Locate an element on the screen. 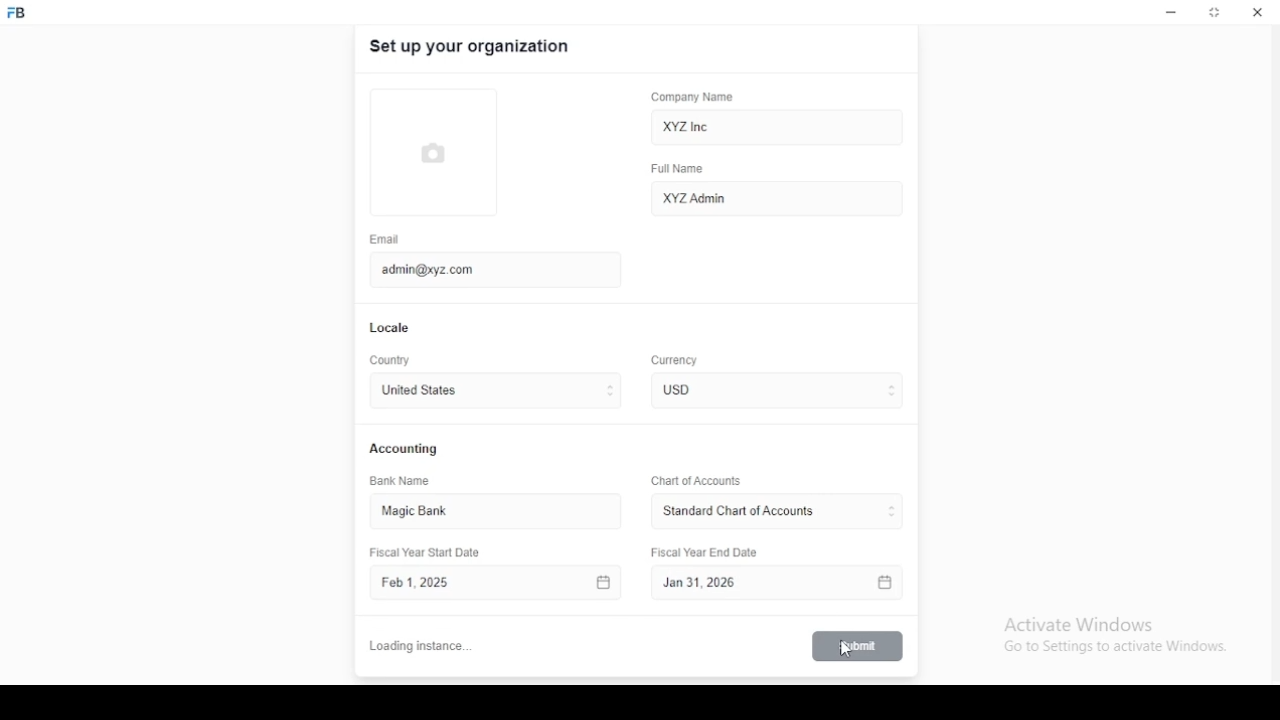  email is located at coordinates (385, 239).